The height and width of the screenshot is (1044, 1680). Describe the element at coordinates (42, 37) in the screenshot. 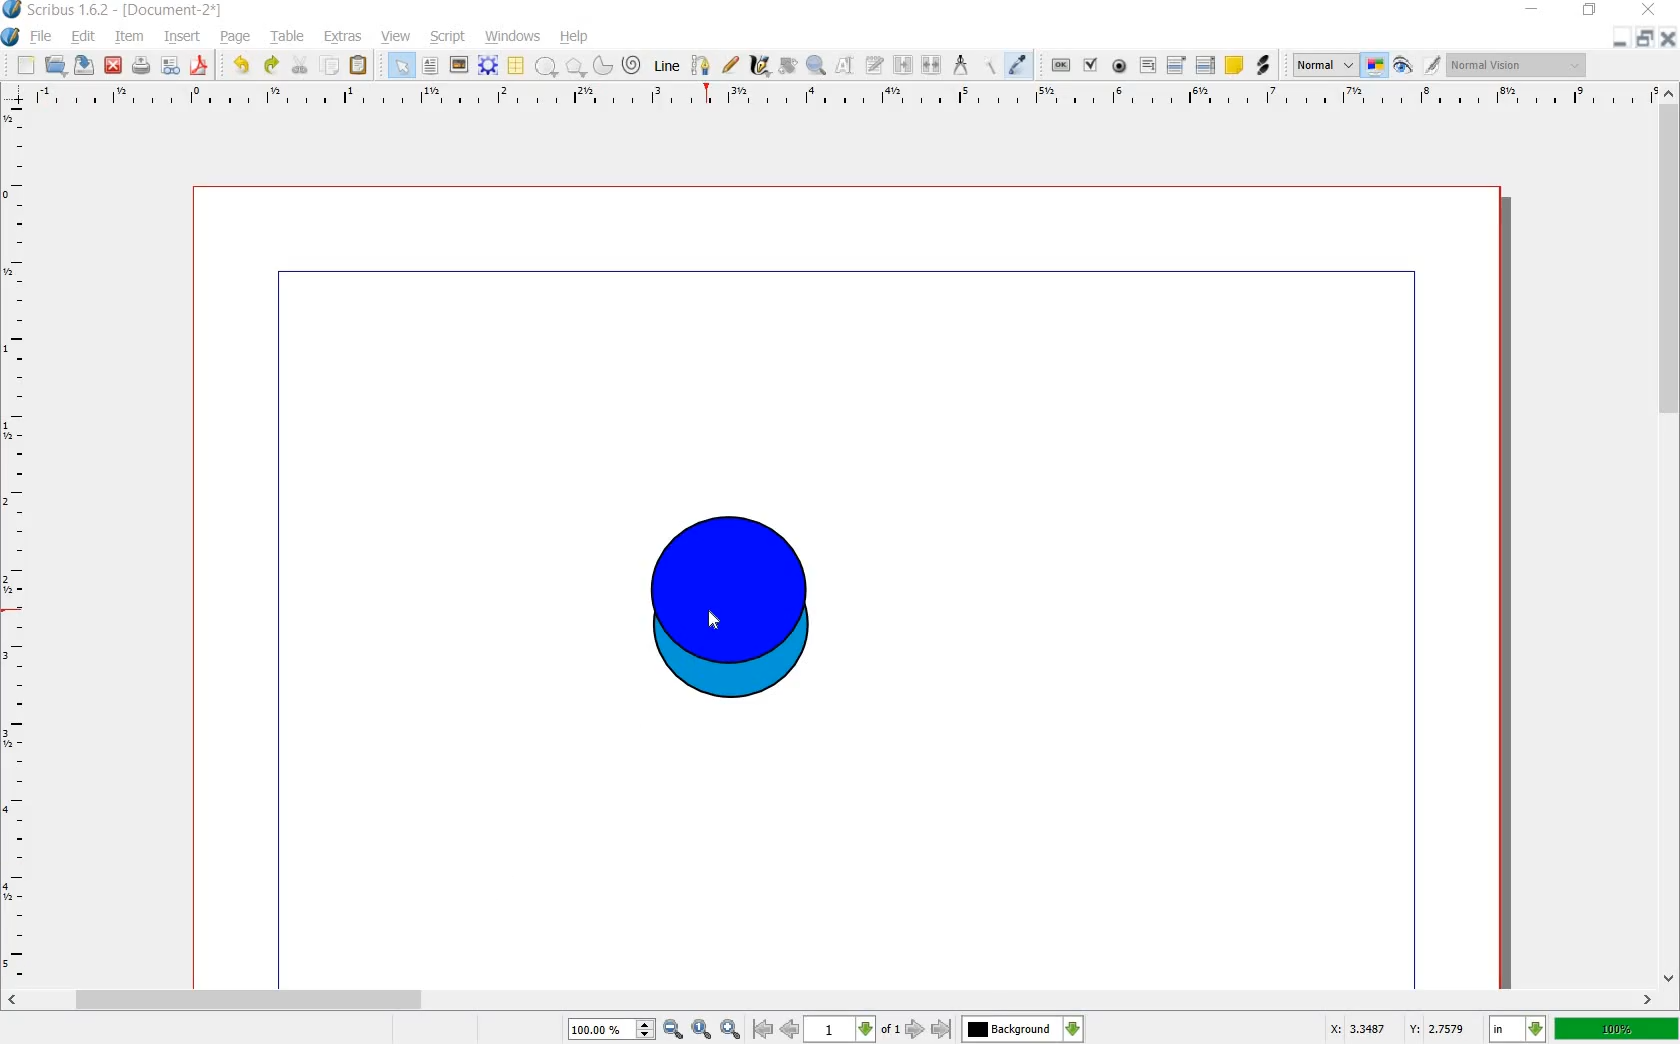

I see `file` at that location.